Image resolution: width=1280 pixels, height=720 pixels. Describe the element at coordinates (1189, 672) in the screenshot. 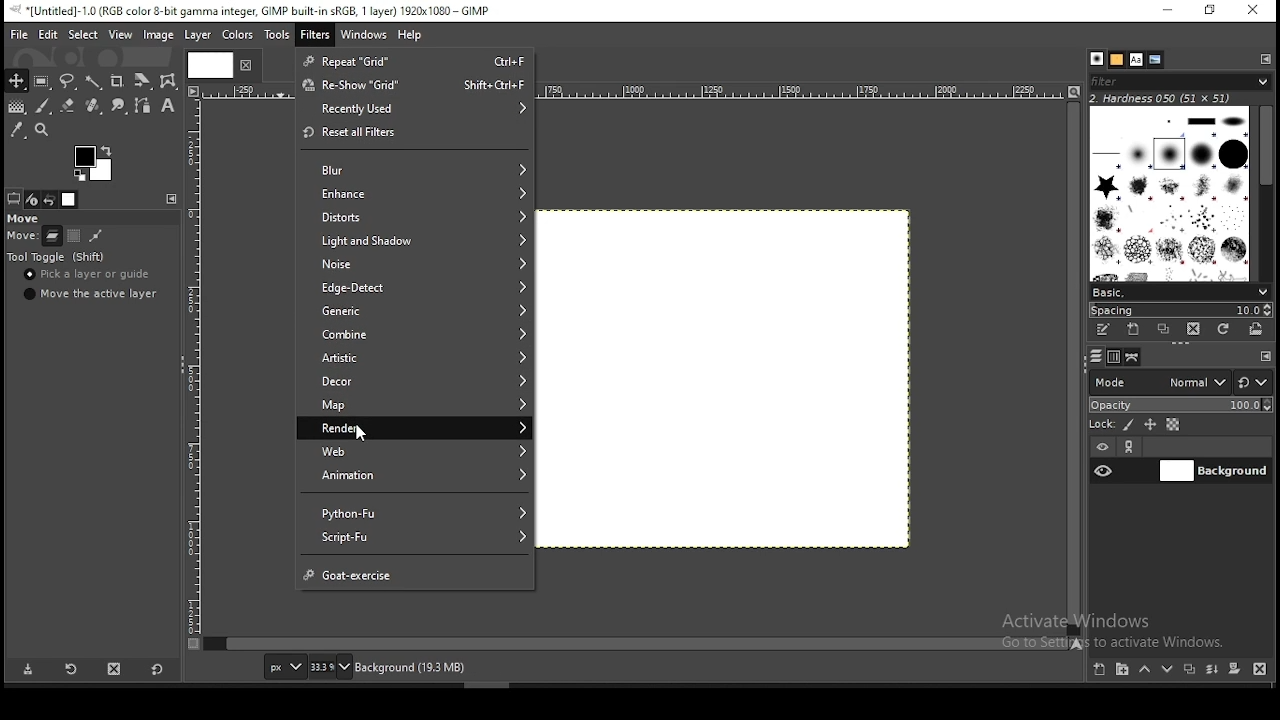

I see `duplicate layer` at that location.